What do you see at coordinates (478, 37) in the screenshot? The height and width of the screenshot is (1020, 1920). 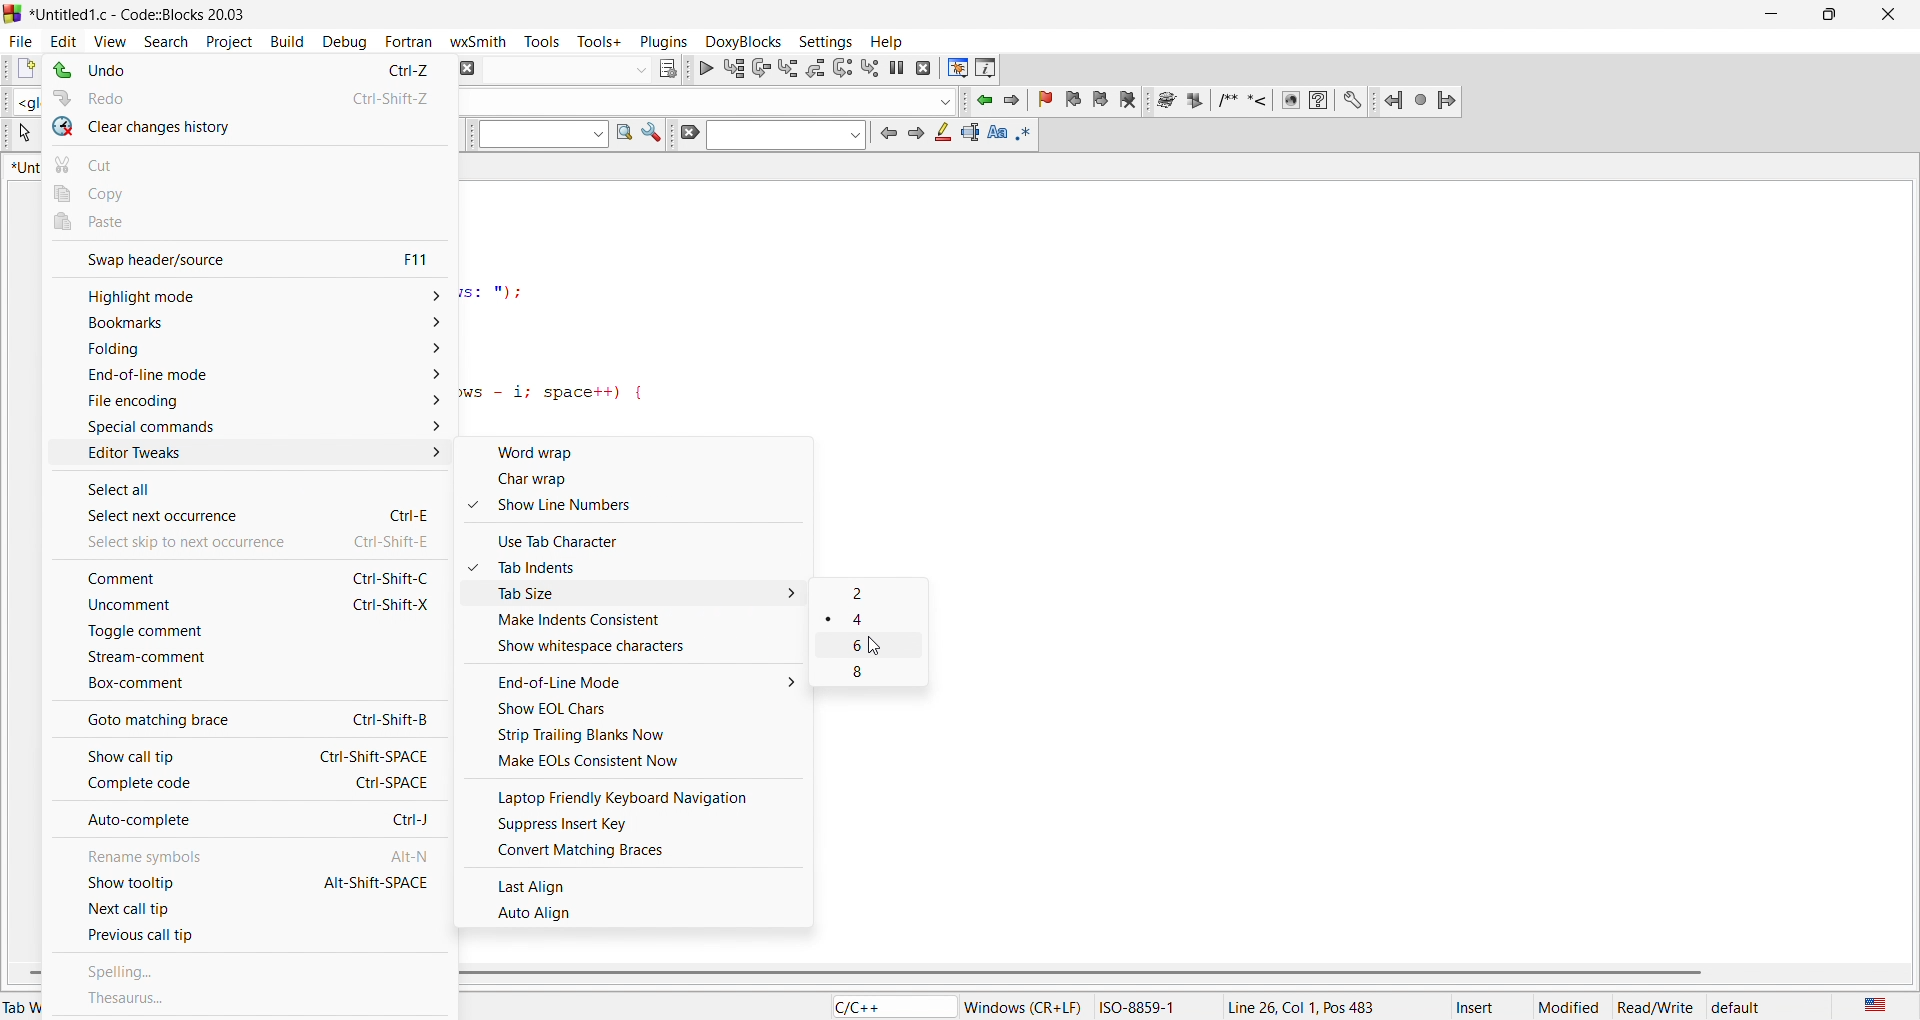 I see `wxsmith` at bounding box center [478, 37].